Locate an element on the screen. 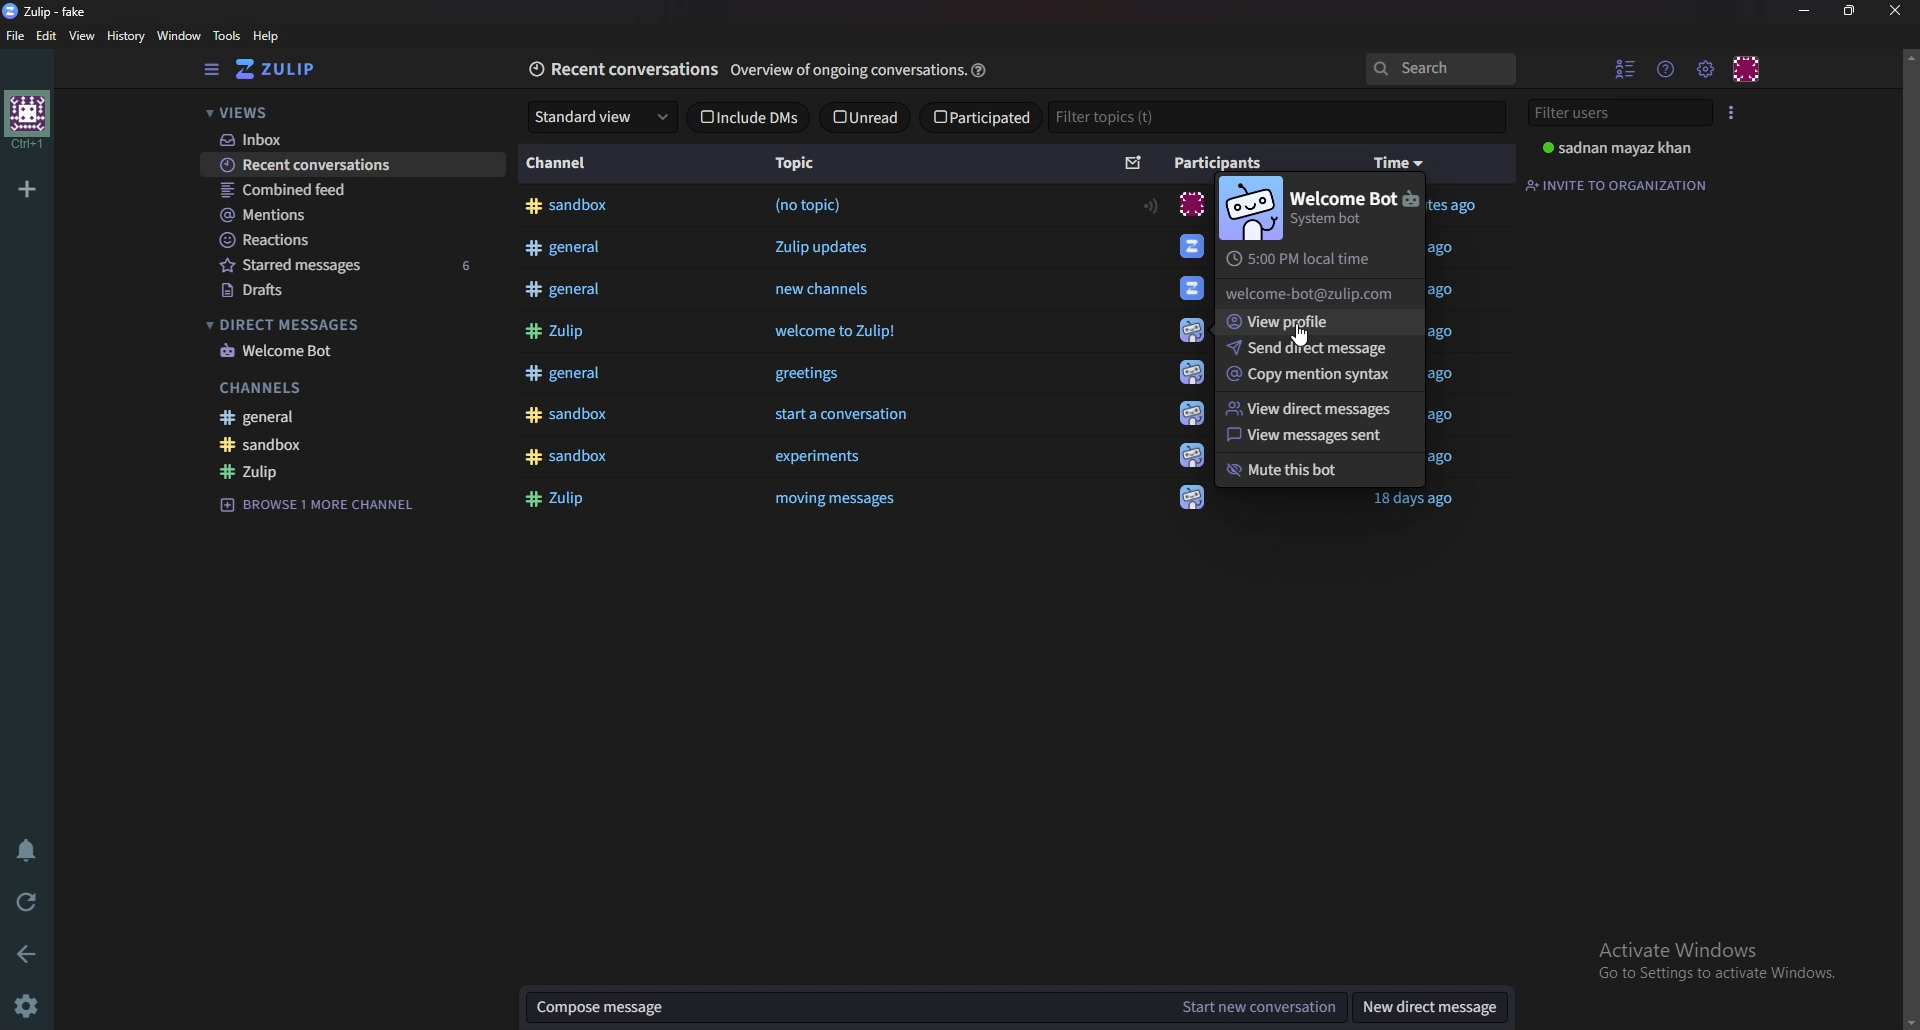 This screenshot has width=1920, height=1030. Resize is located at coordinates (1850, 12).